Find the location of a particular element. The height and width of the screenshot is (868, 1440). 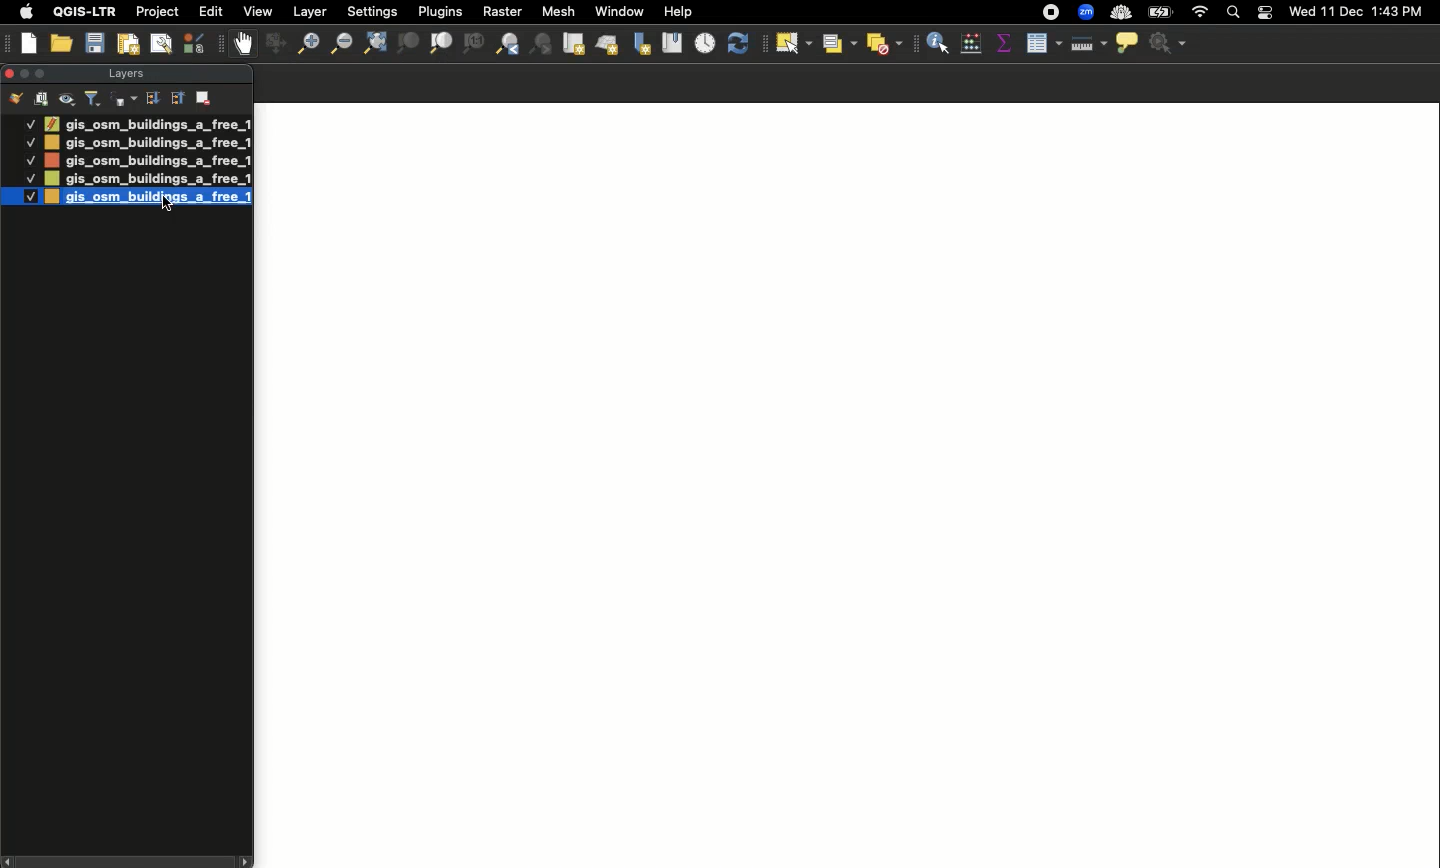

 is located at coordinates (223, 43).